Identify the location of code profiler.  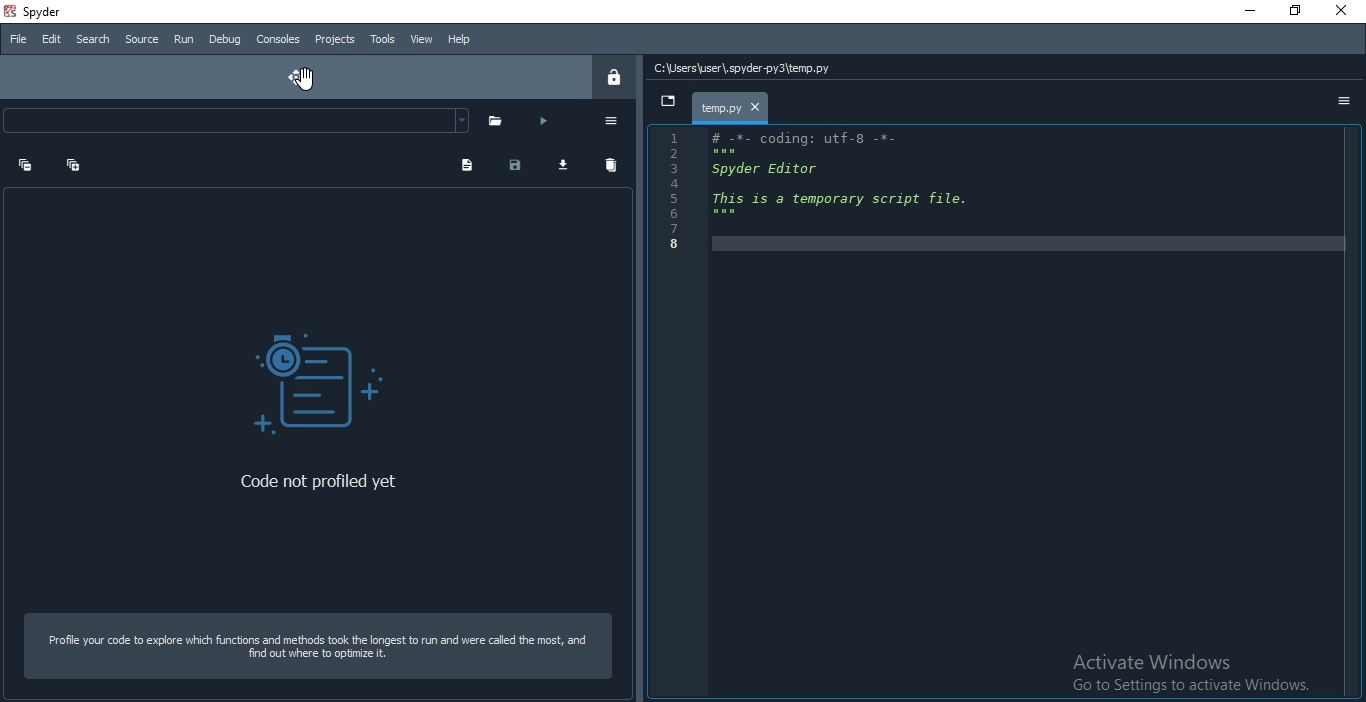
(308, 375).